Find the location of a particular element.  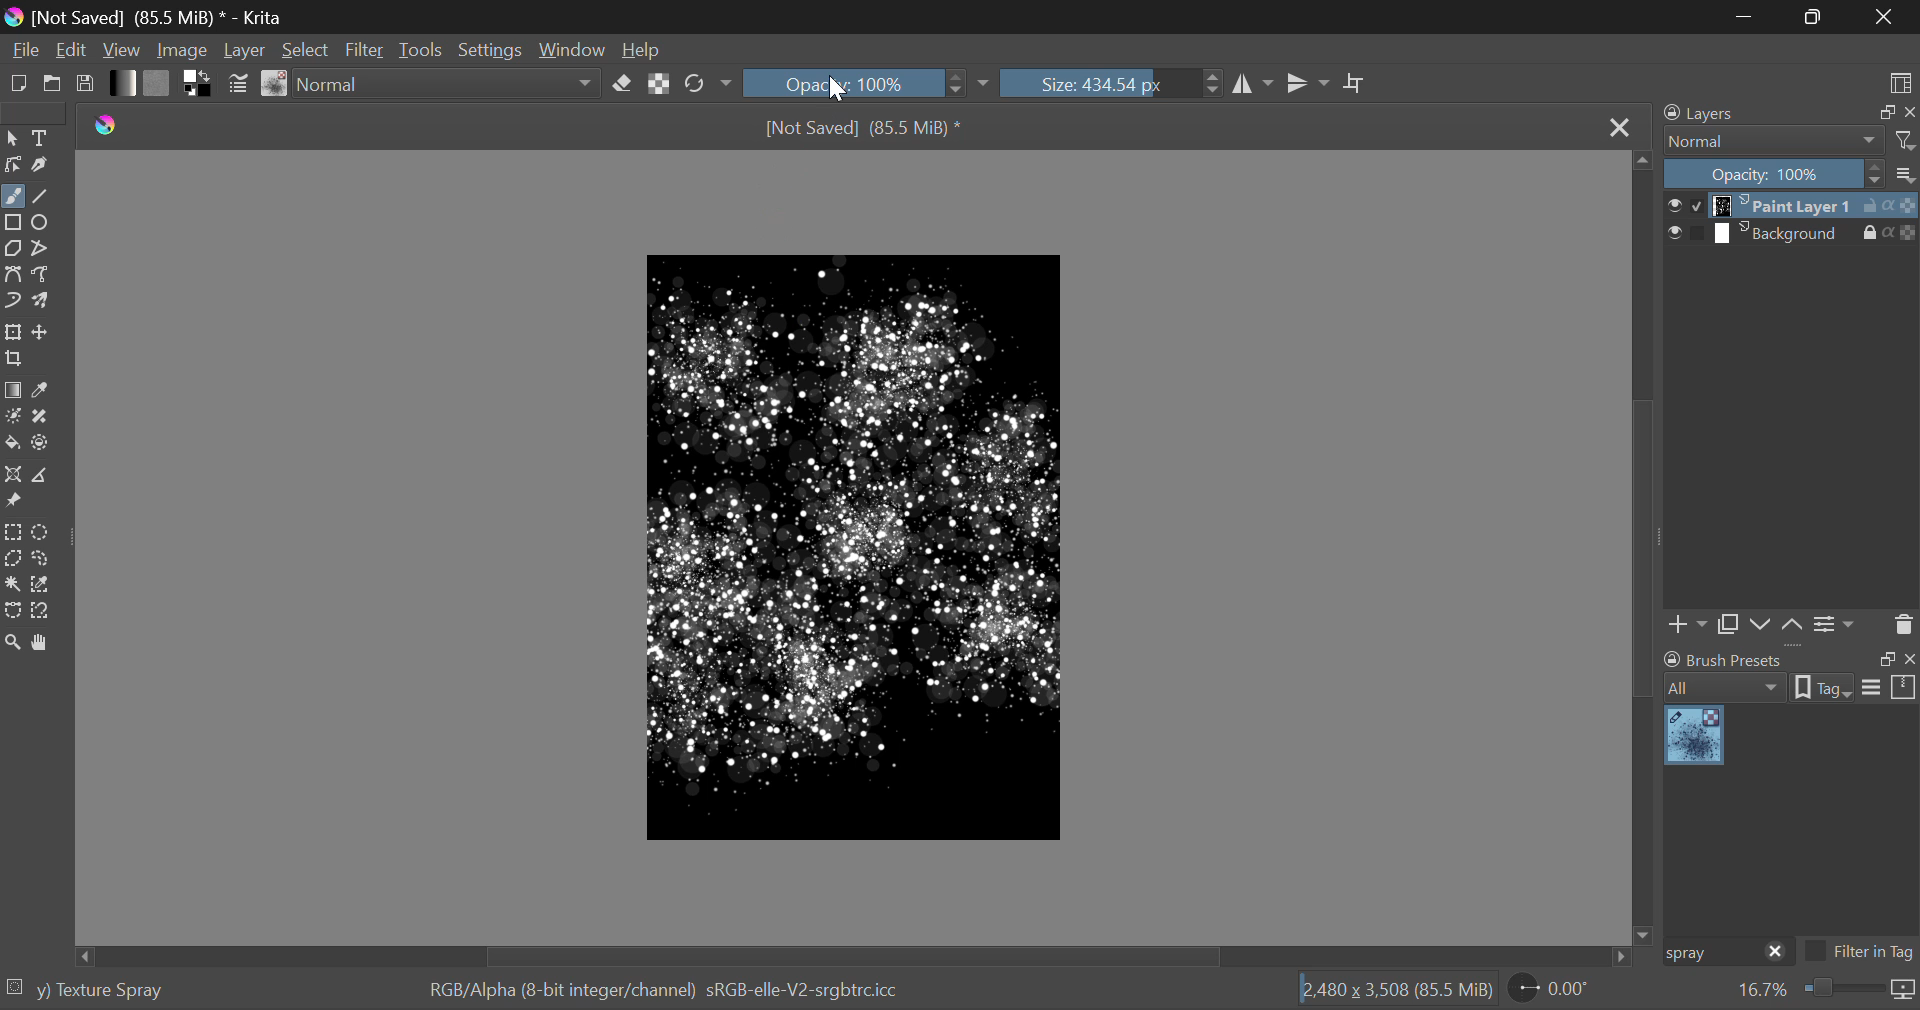

Image is located at coordinates (188, 48).